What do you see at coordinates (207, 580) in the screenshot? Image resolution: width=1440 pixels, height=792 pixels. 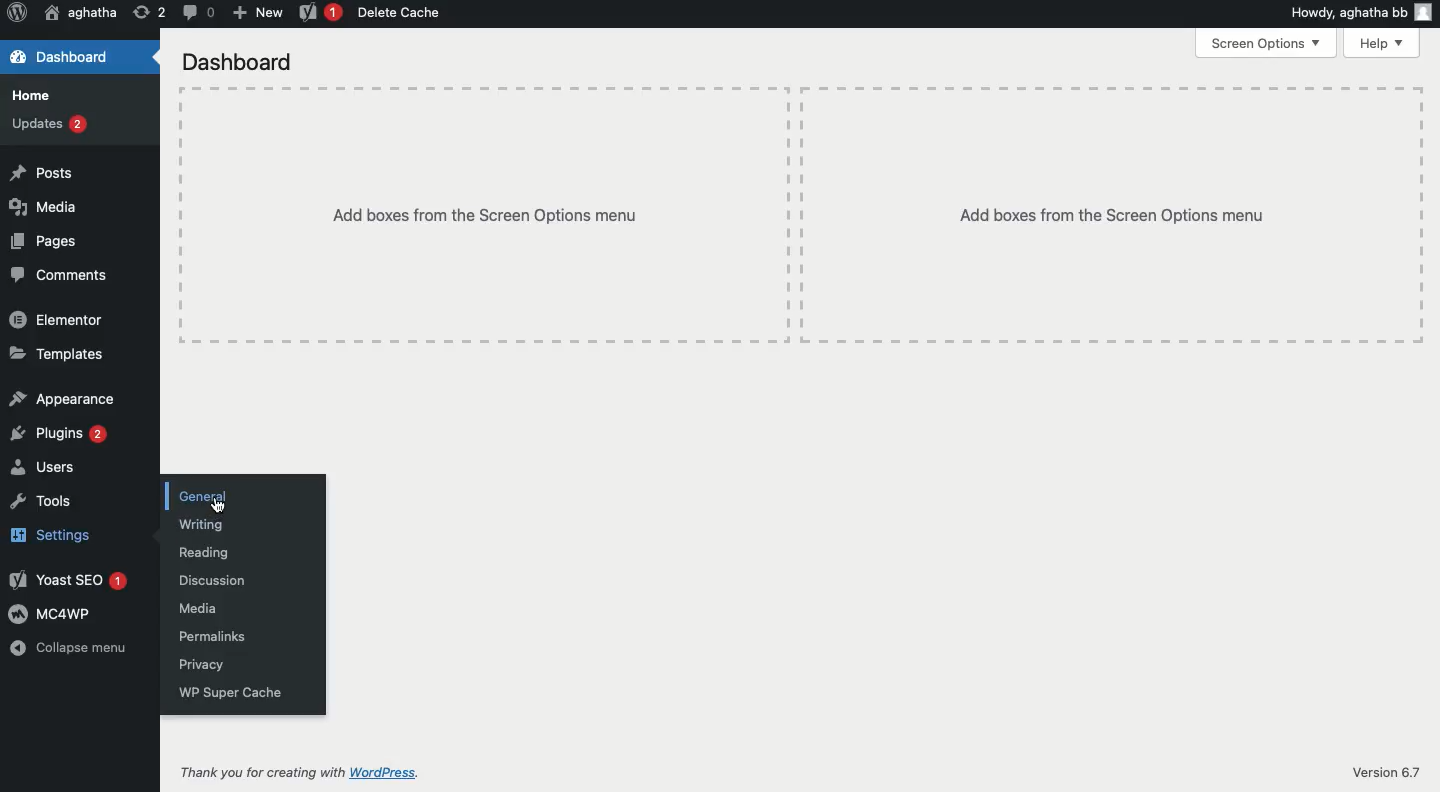 I see `Discussion` at bounding box center [207, 580].